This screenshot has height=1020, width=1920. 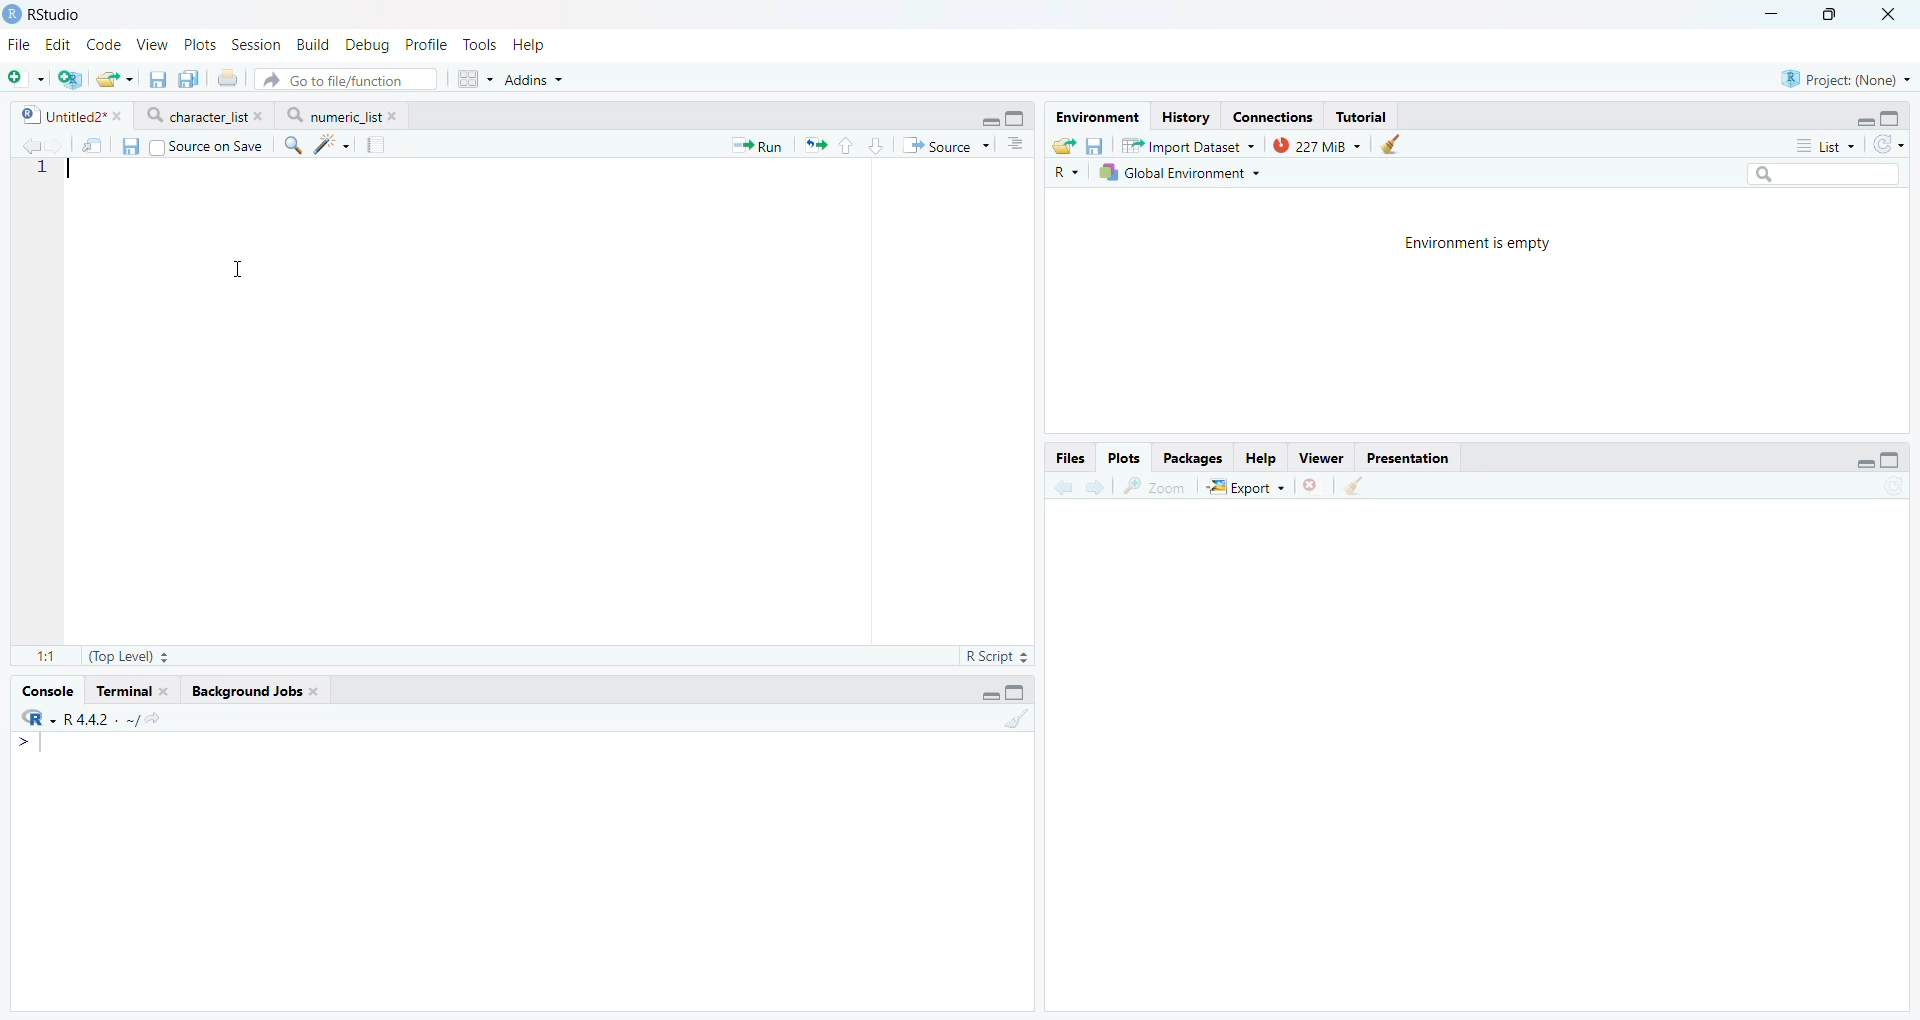 I want to click on Presentation, so click(x=1409, y=456).